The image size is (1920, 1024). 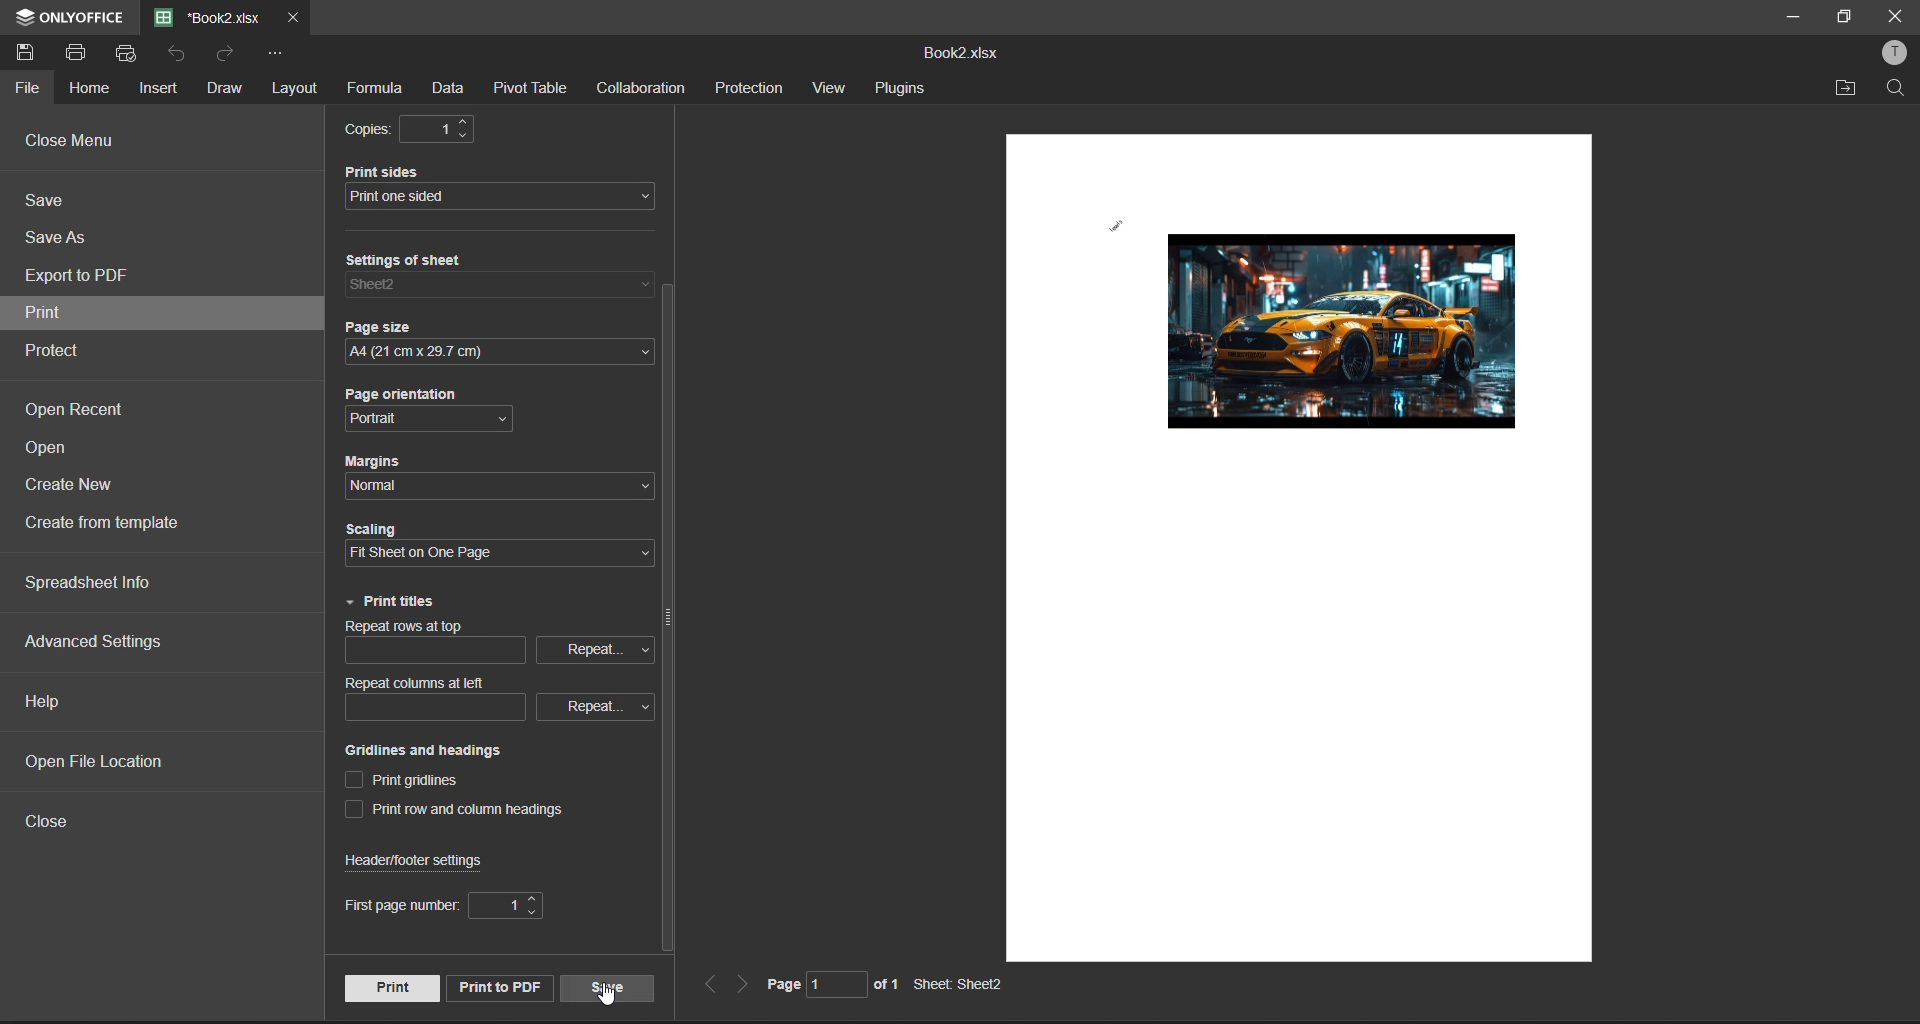 What do you see at coordinates (1791, 17) in the screenshot?
I see `minimize` at bounding box center [1791, 17].